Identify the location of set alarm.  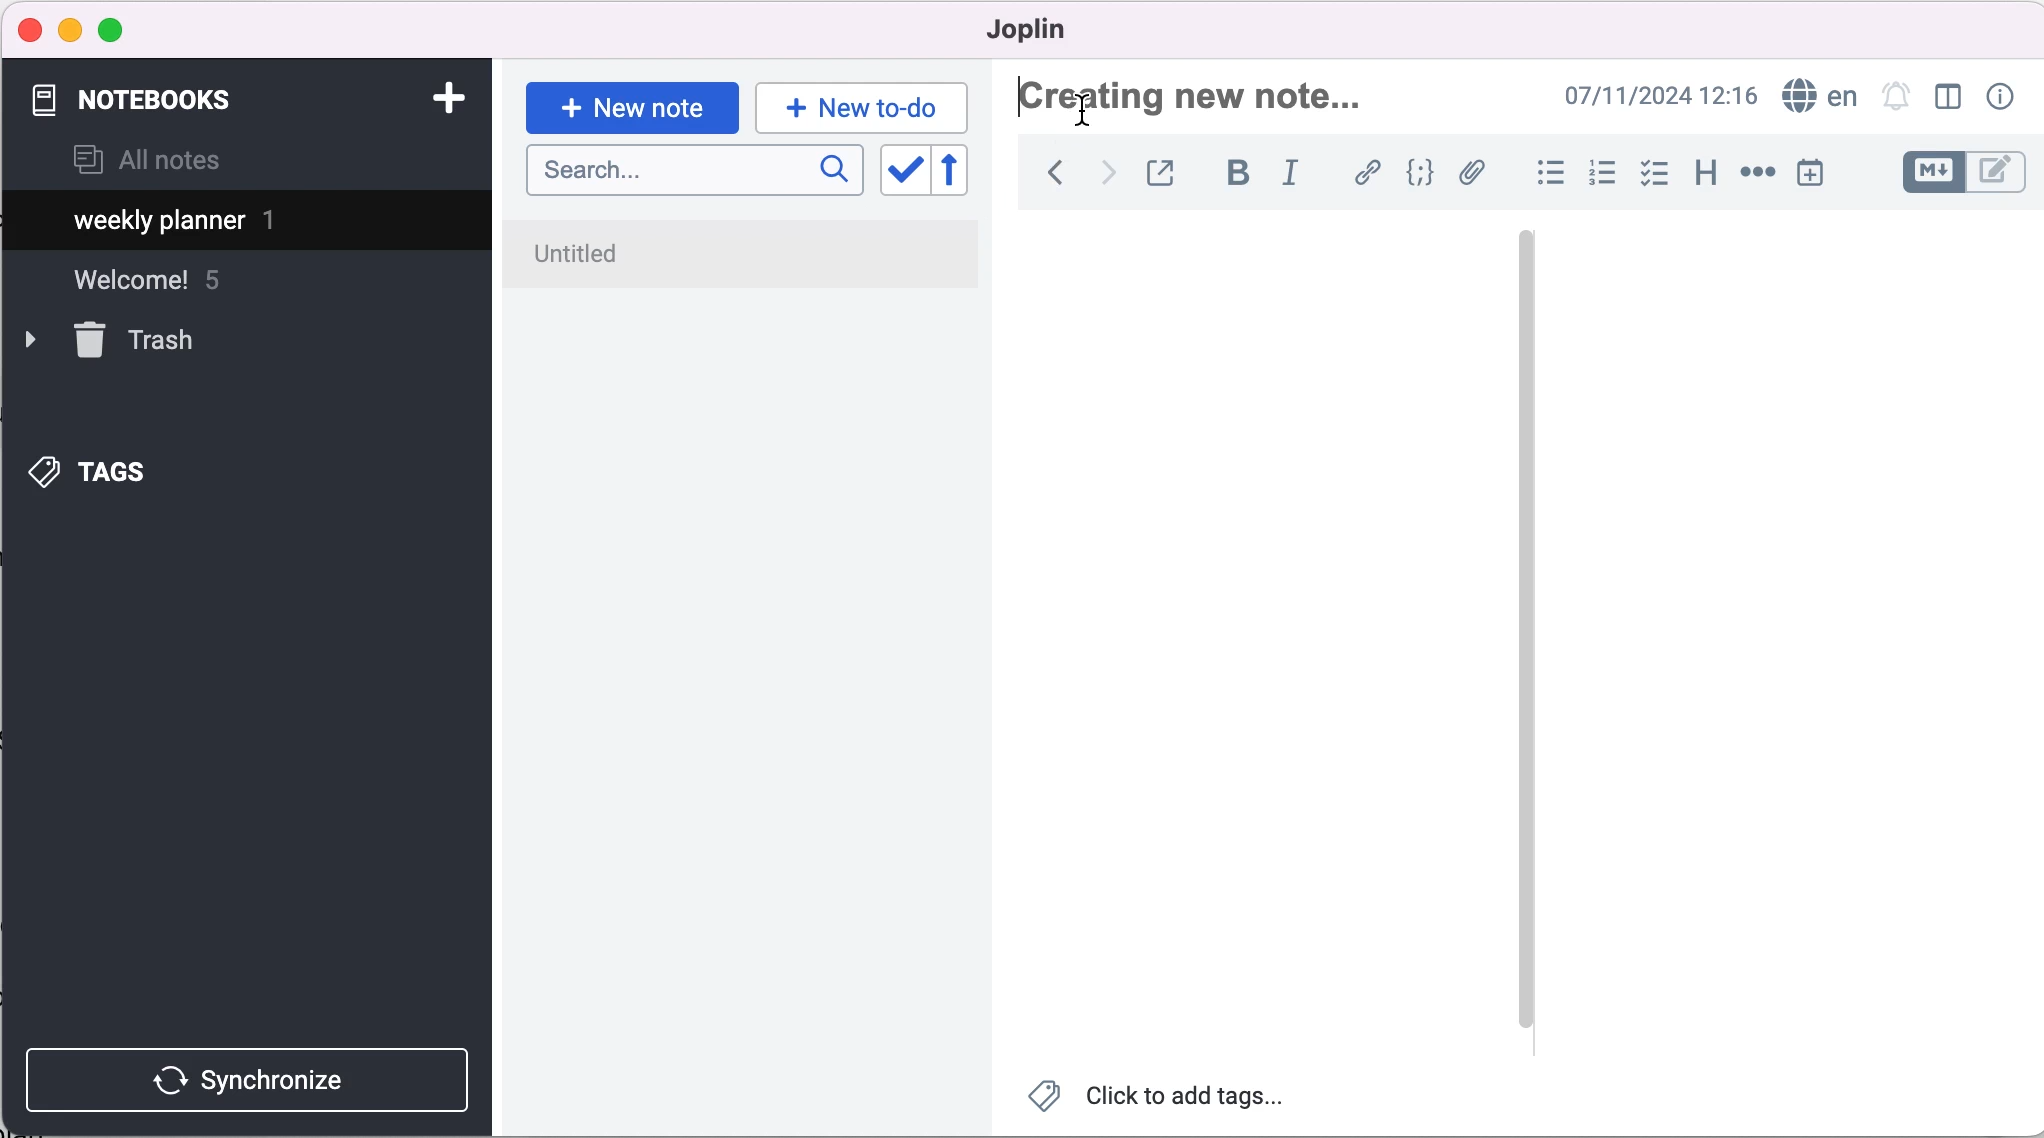
(1897, 99).